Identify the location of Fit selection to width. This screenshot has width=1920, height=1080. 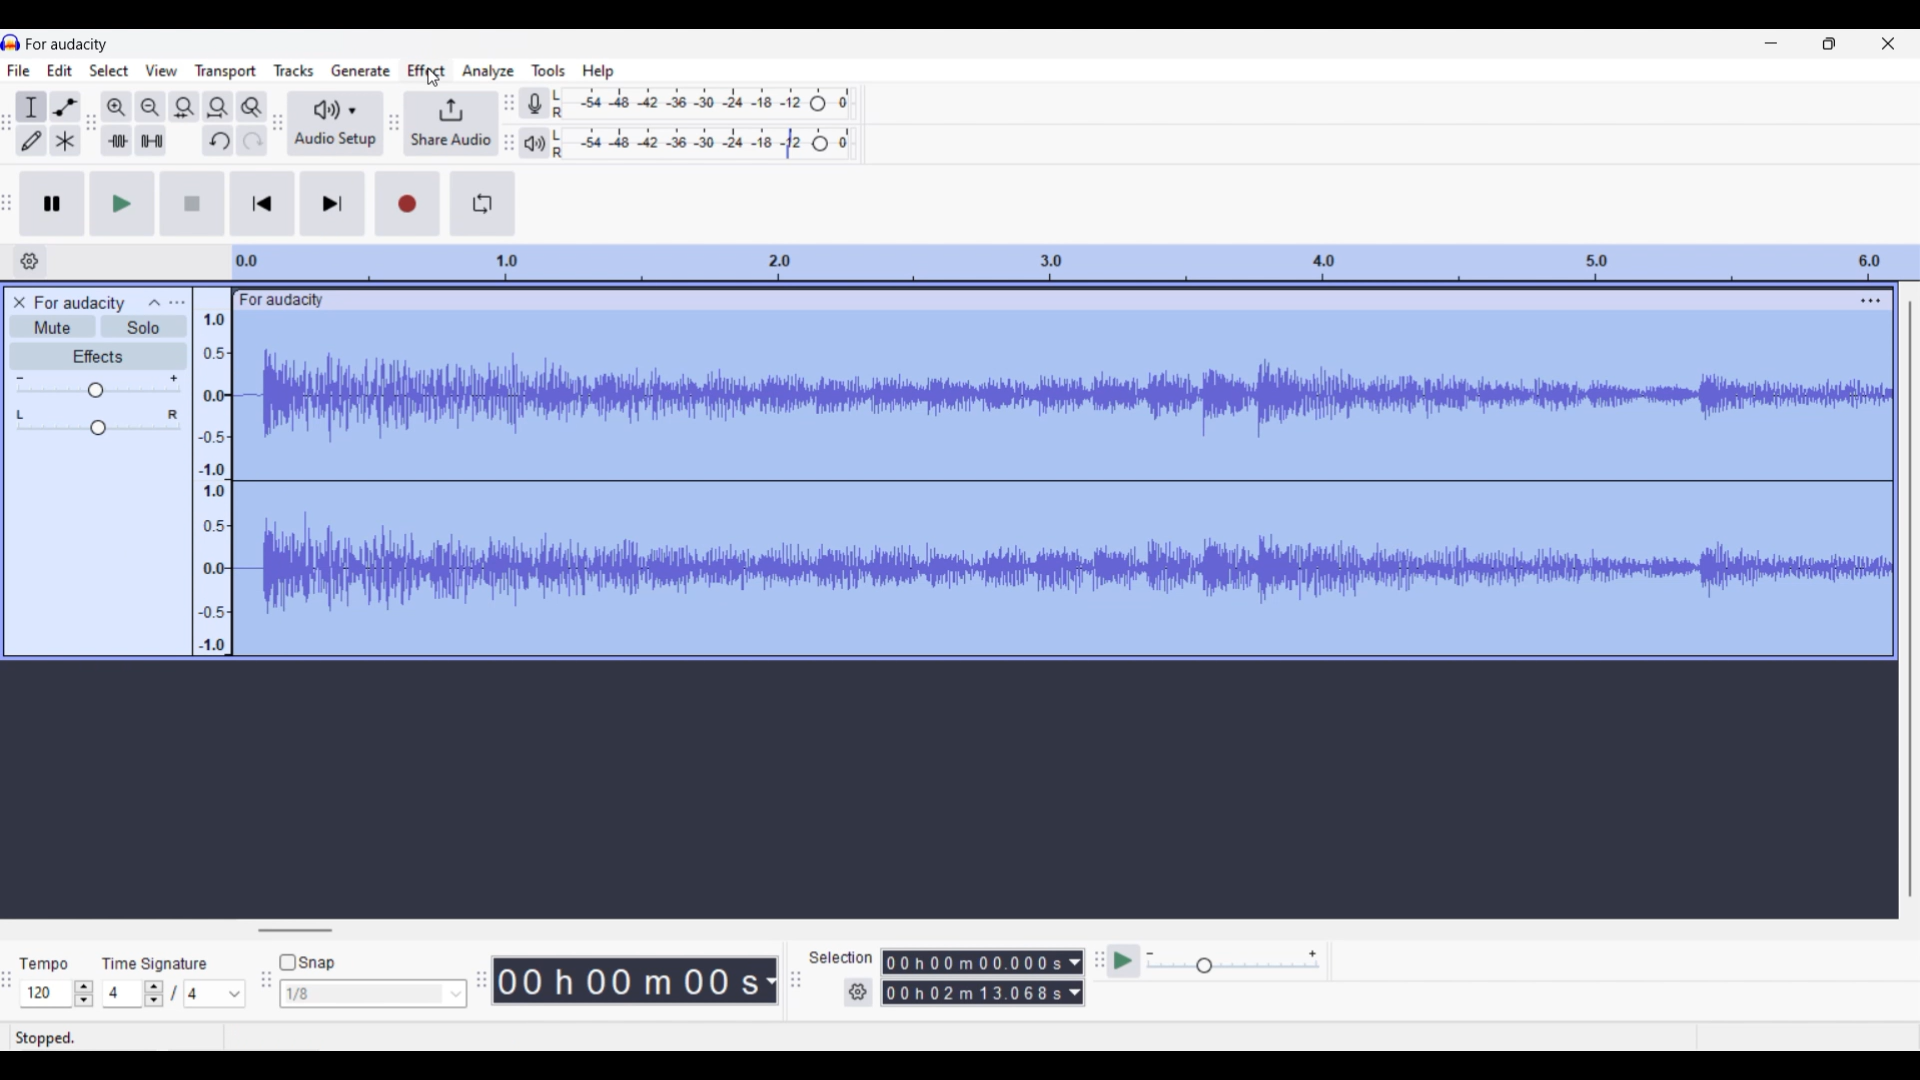
(185, 107).